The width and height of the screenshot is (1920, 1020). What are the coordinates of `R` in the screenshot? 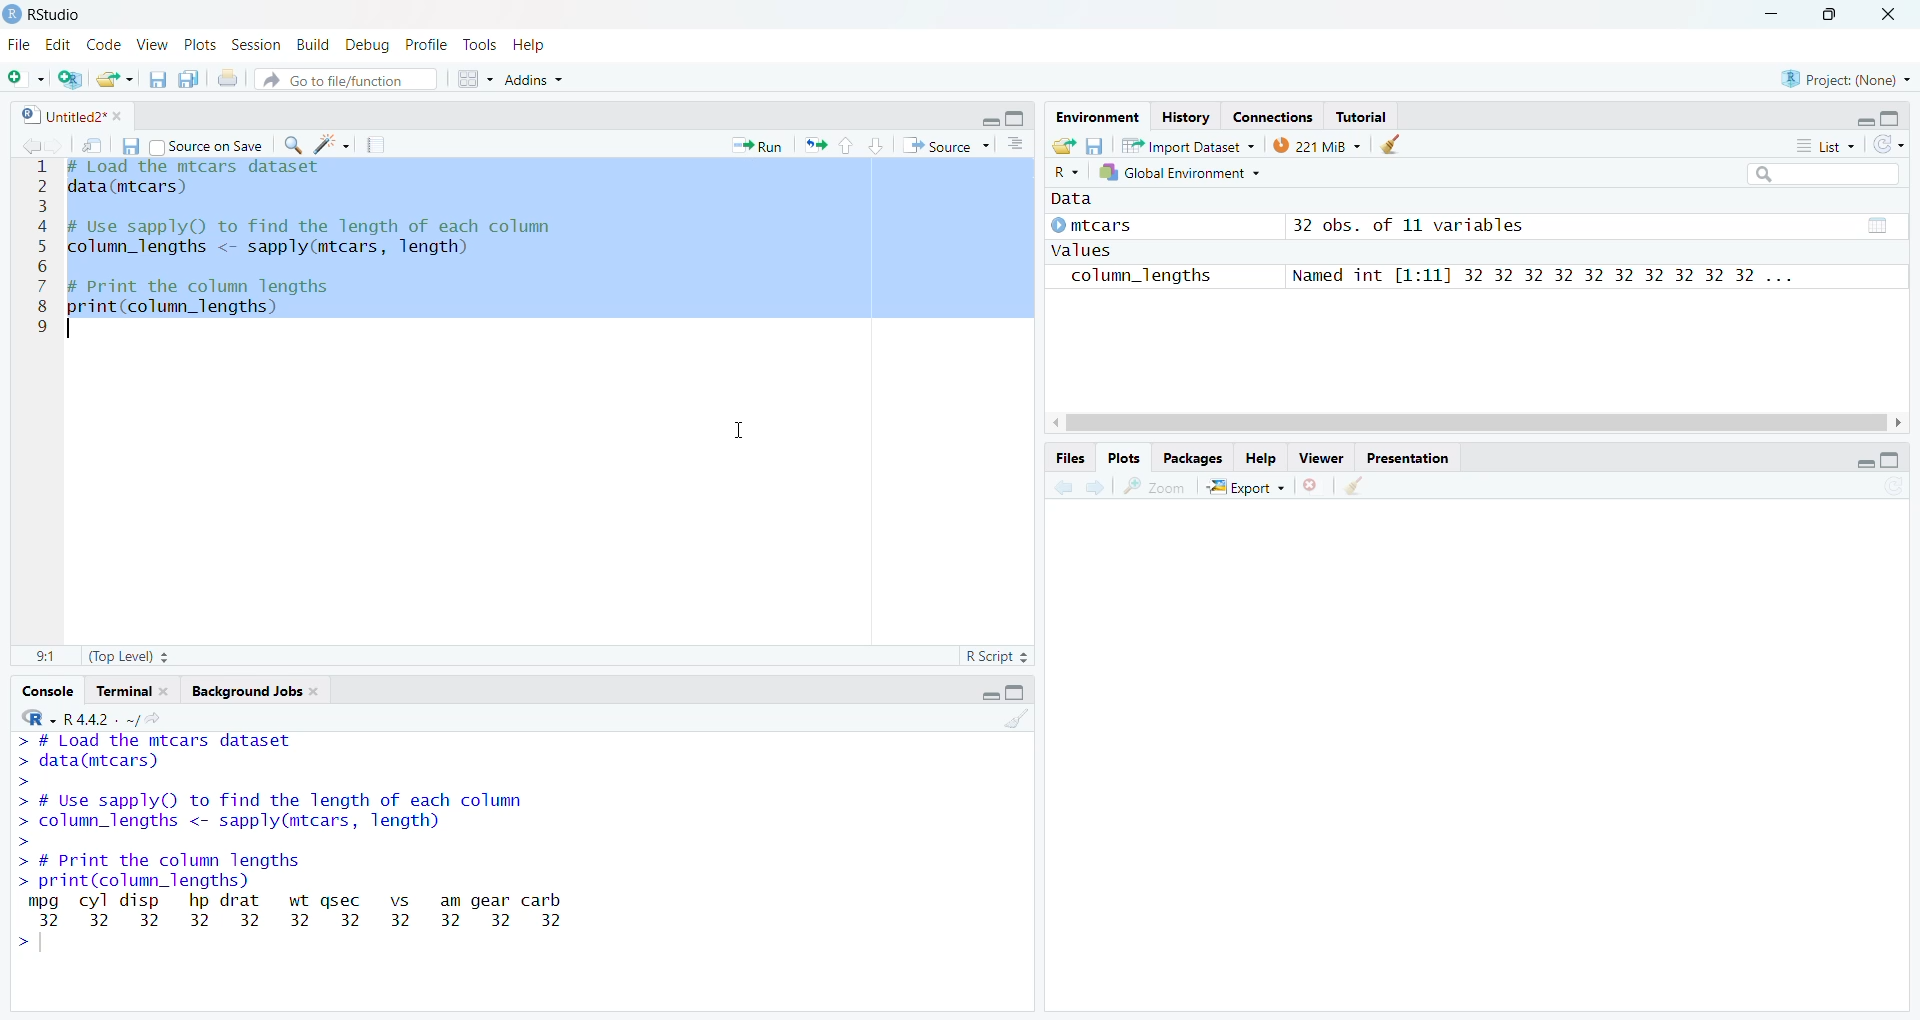 It's located at (1066, 171).